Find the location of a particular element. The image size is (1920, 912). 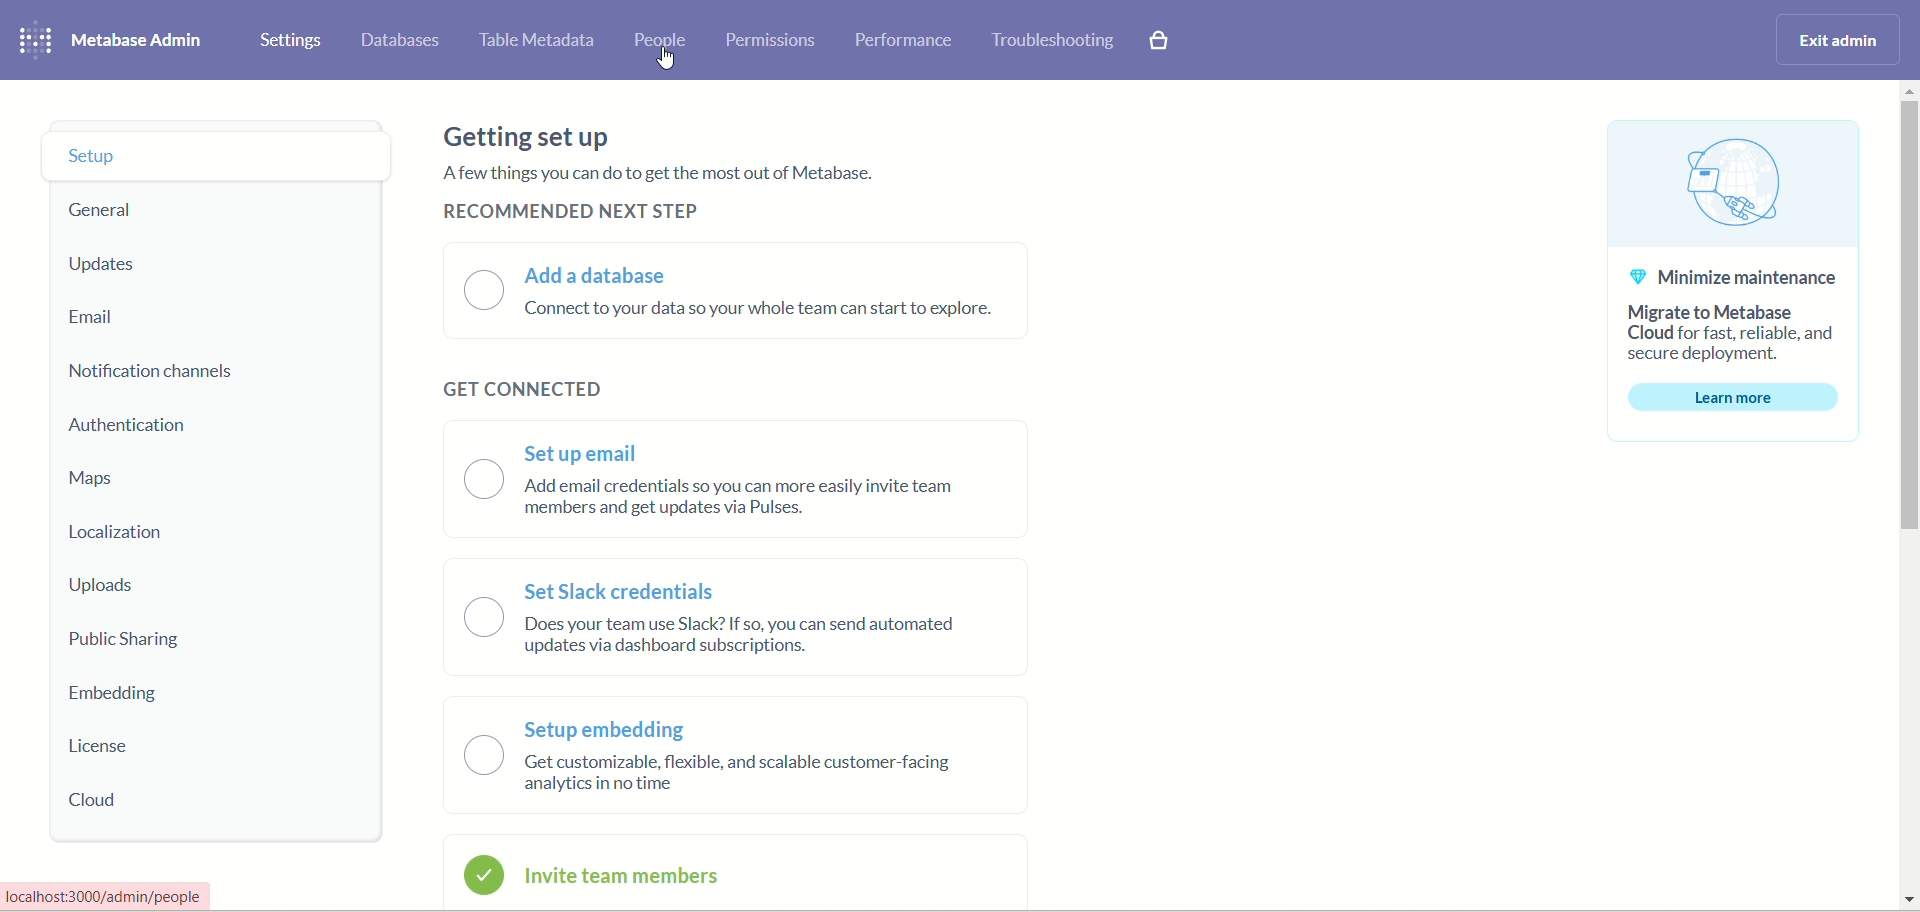

table meta is located at coordinates (542, 42).